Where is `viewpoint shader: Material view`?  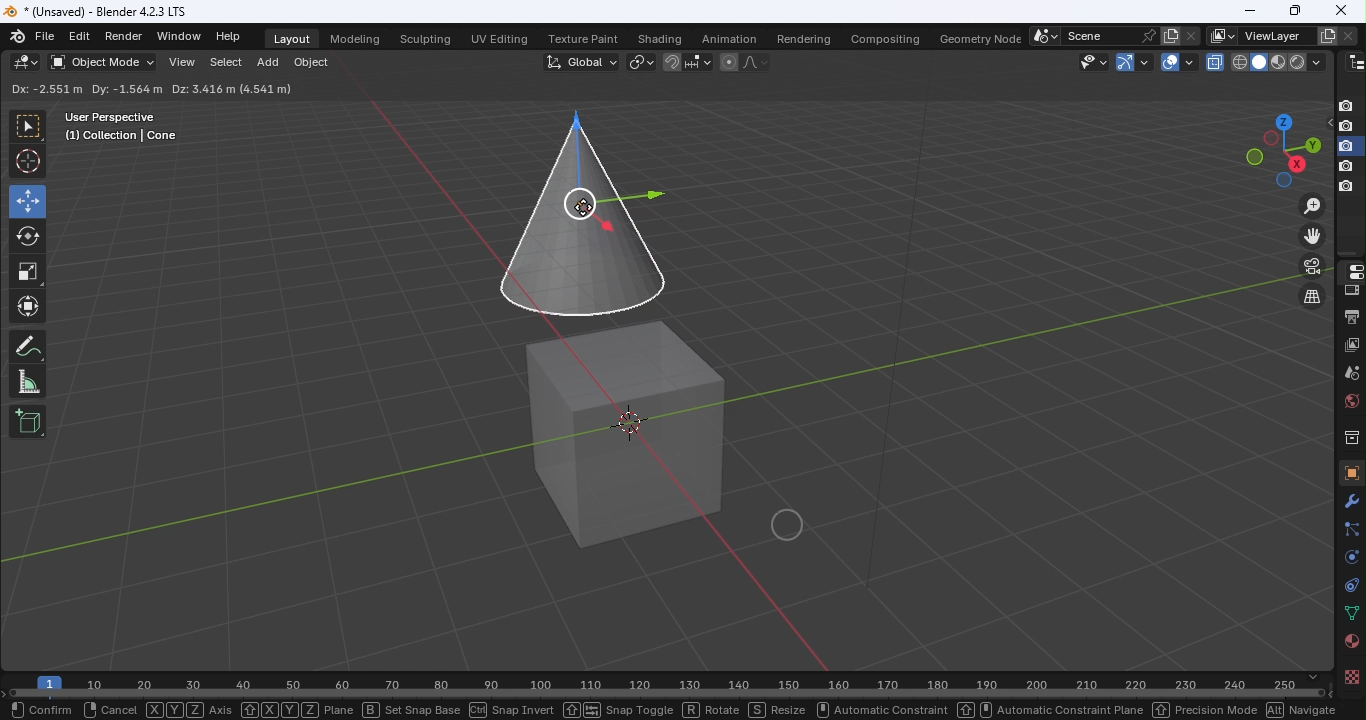 viewpoint shader: Material view is located at coordinates (1277, 61).